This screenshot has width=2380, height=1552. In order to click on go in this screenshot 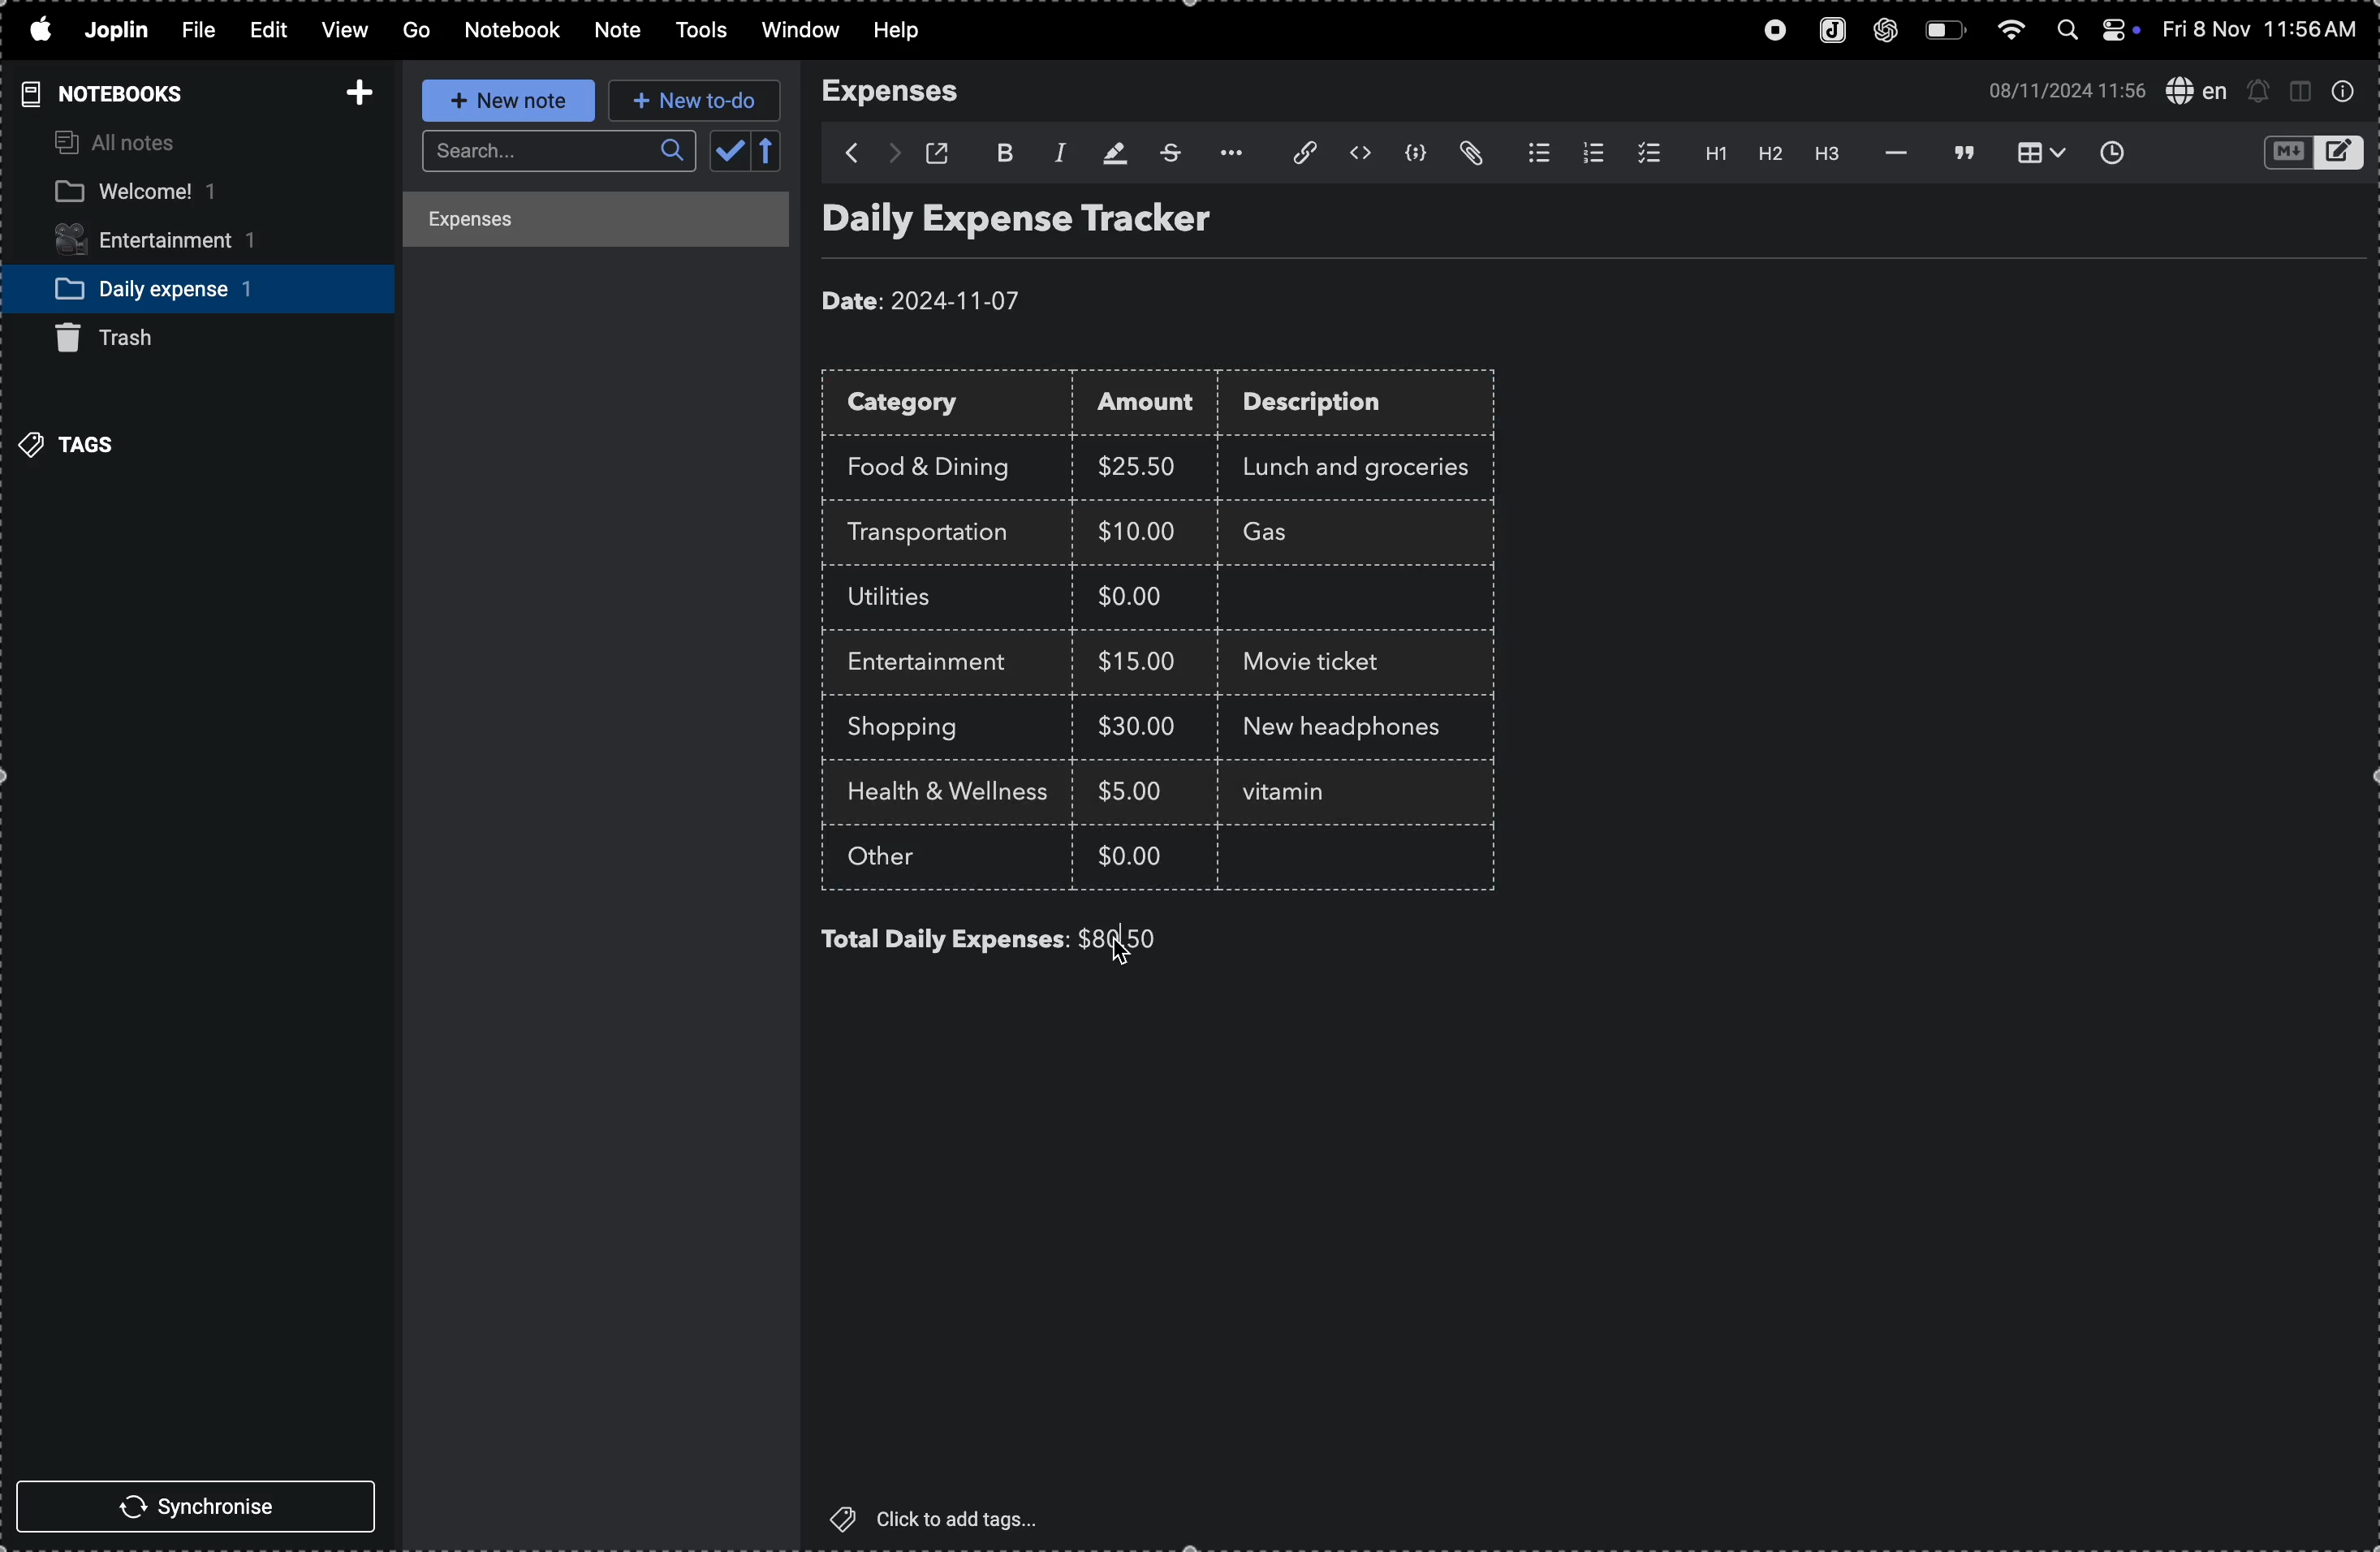, I will do `click(414, 31)`.